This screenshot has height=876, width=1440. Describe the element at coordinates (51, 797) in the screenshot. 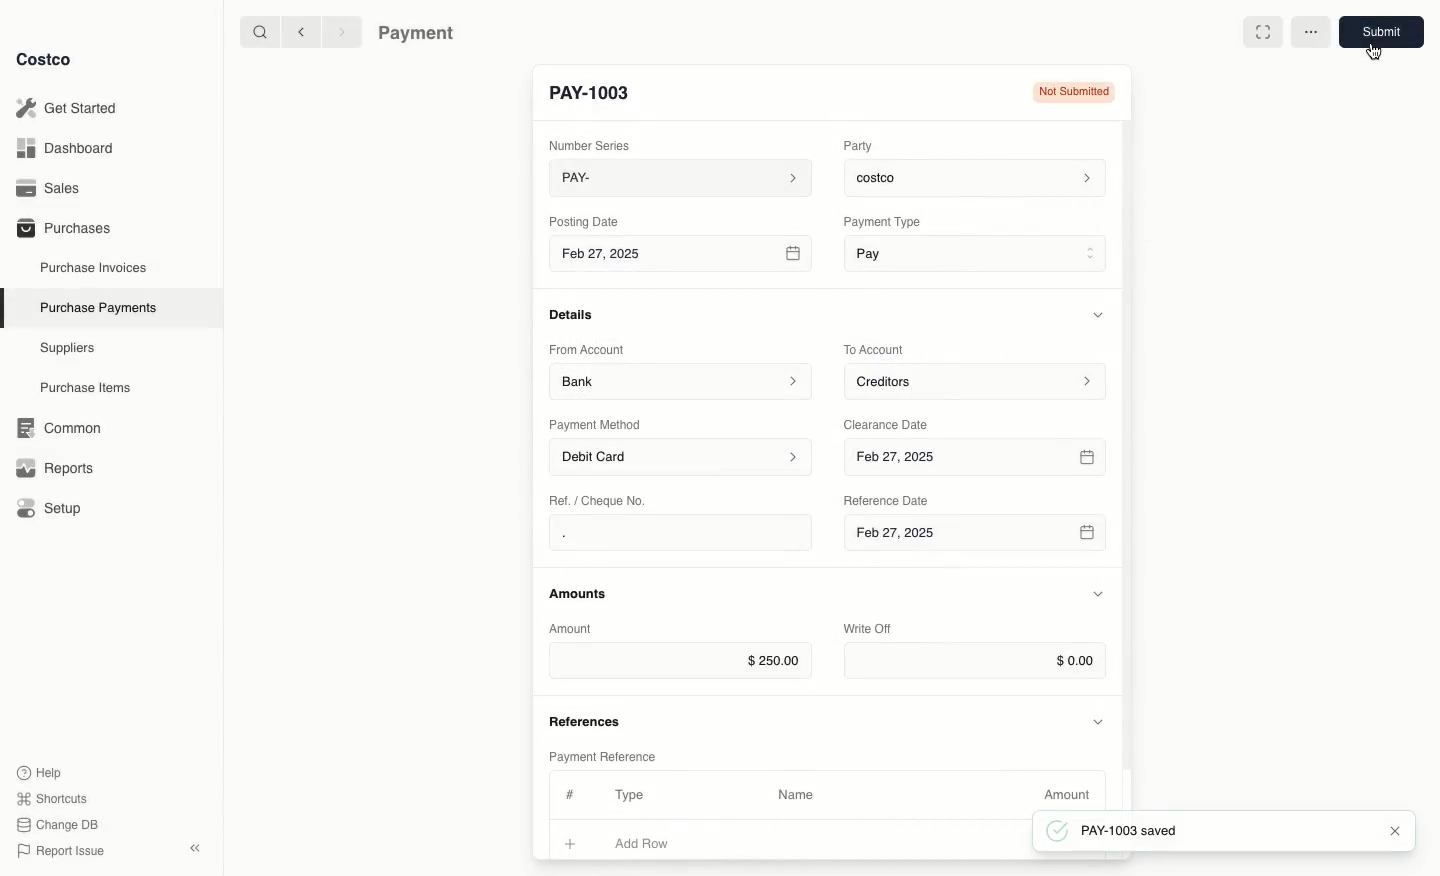

I see `Shortcuts` at that location.